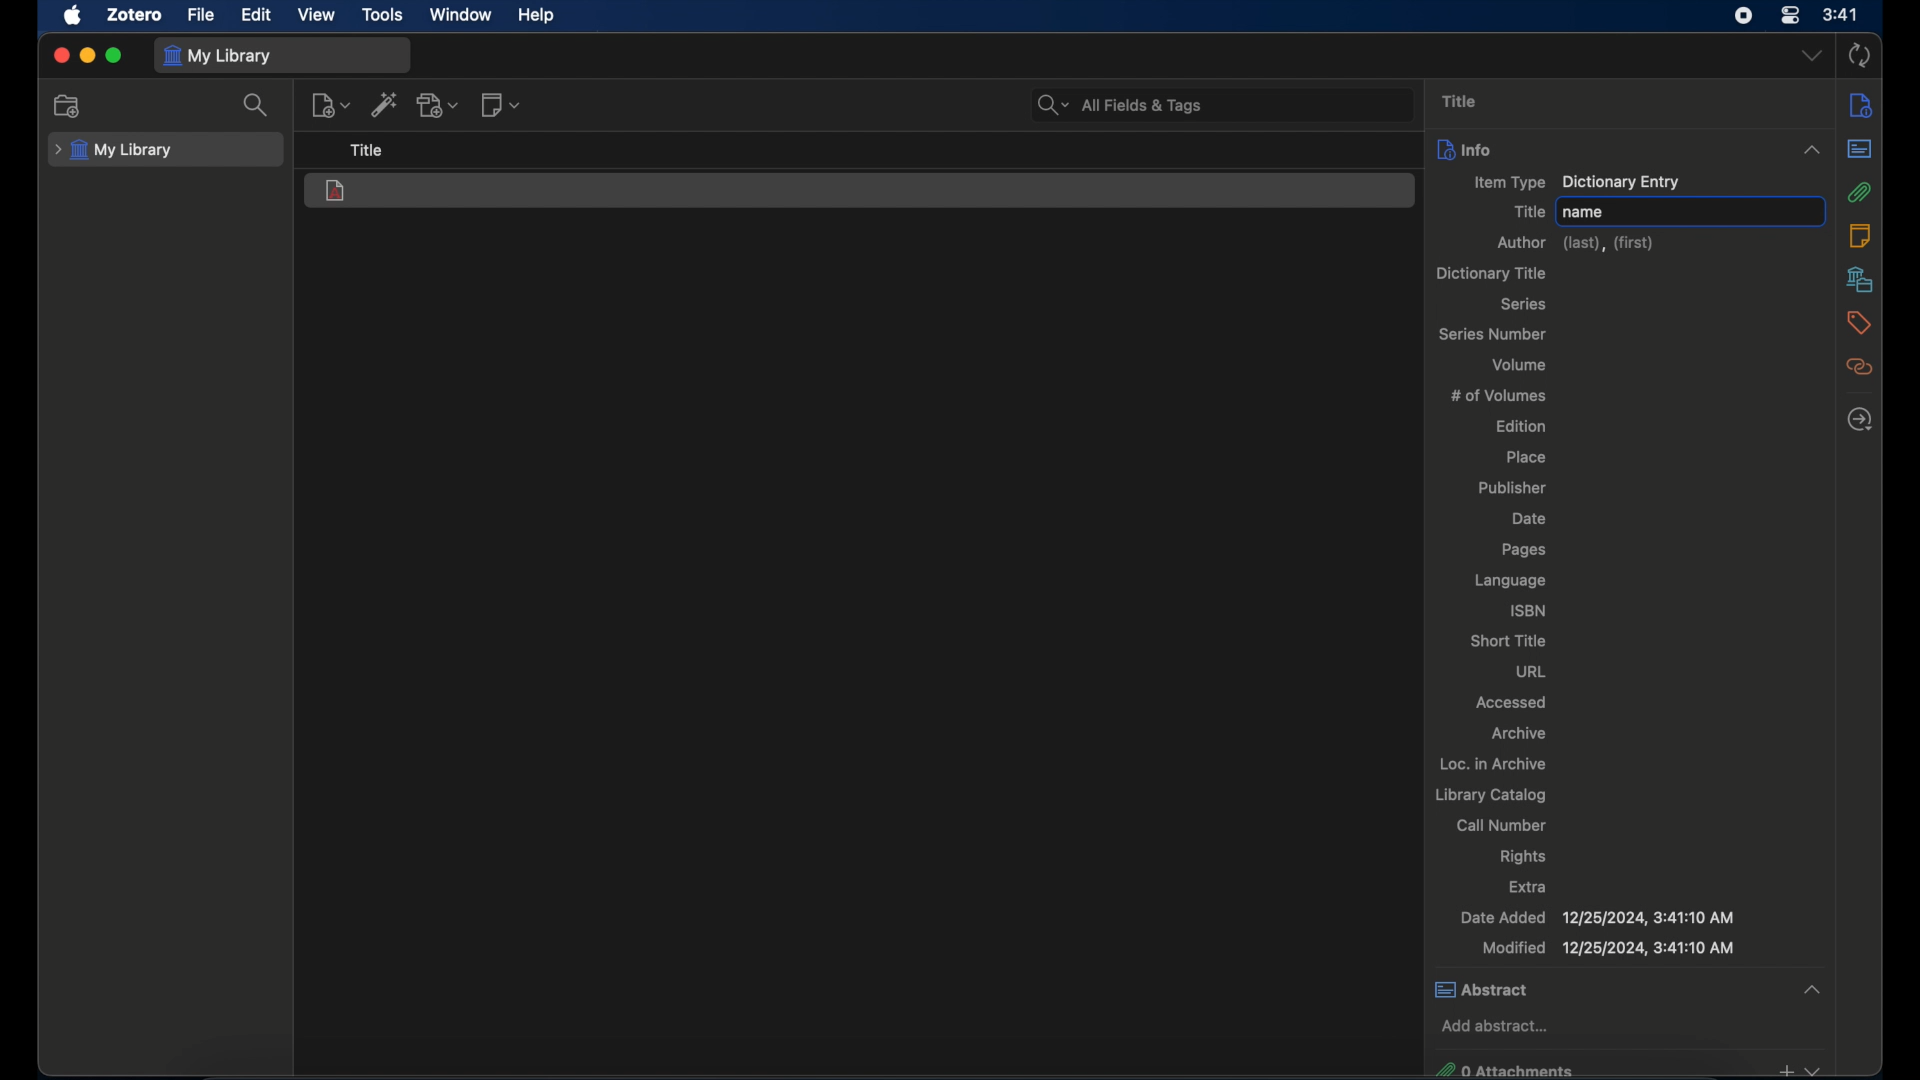 The height and width of the screenshot is (1080, 1920). Describe the element at coordinates (1501, 825) in the screenshot. I see `call number` at that location.